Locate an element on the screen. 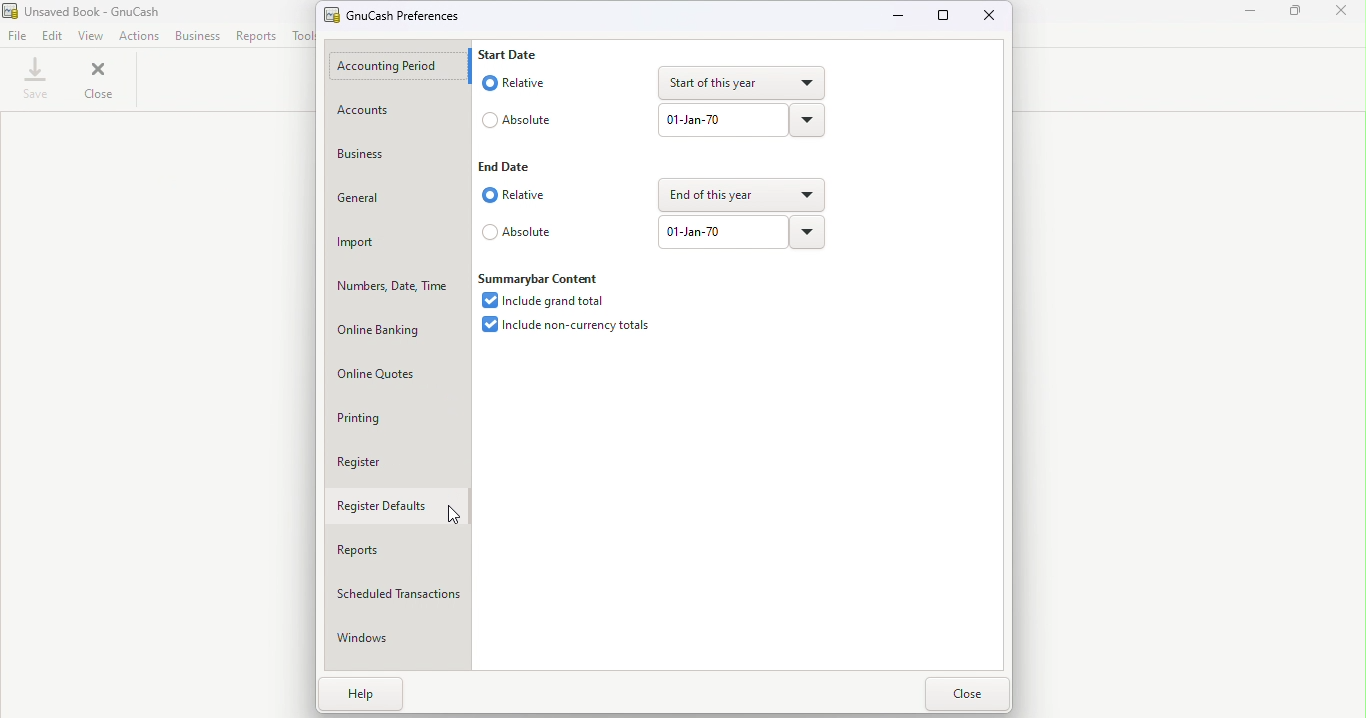 The height and width of the screenshot is (718, 1366). Close is located at coordinates (992, 17).